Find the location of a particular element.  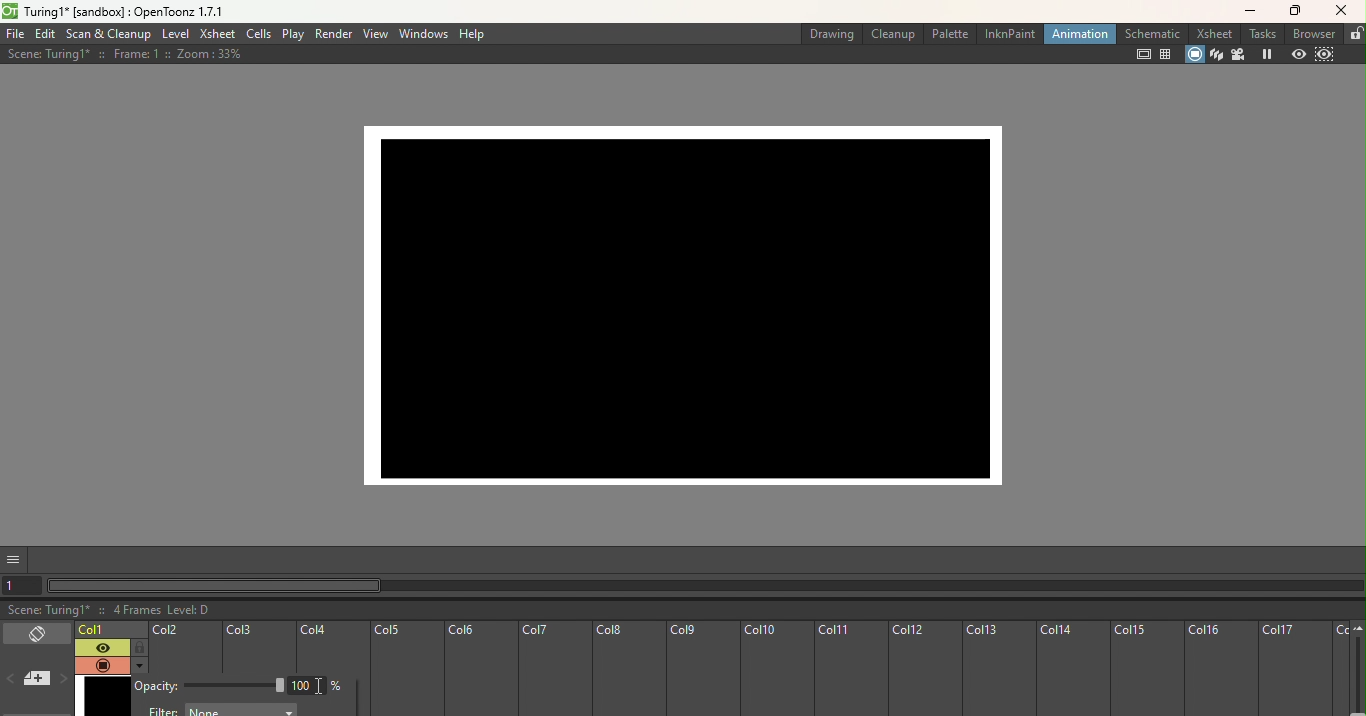

Col11 is located at coordinates (851, 670).